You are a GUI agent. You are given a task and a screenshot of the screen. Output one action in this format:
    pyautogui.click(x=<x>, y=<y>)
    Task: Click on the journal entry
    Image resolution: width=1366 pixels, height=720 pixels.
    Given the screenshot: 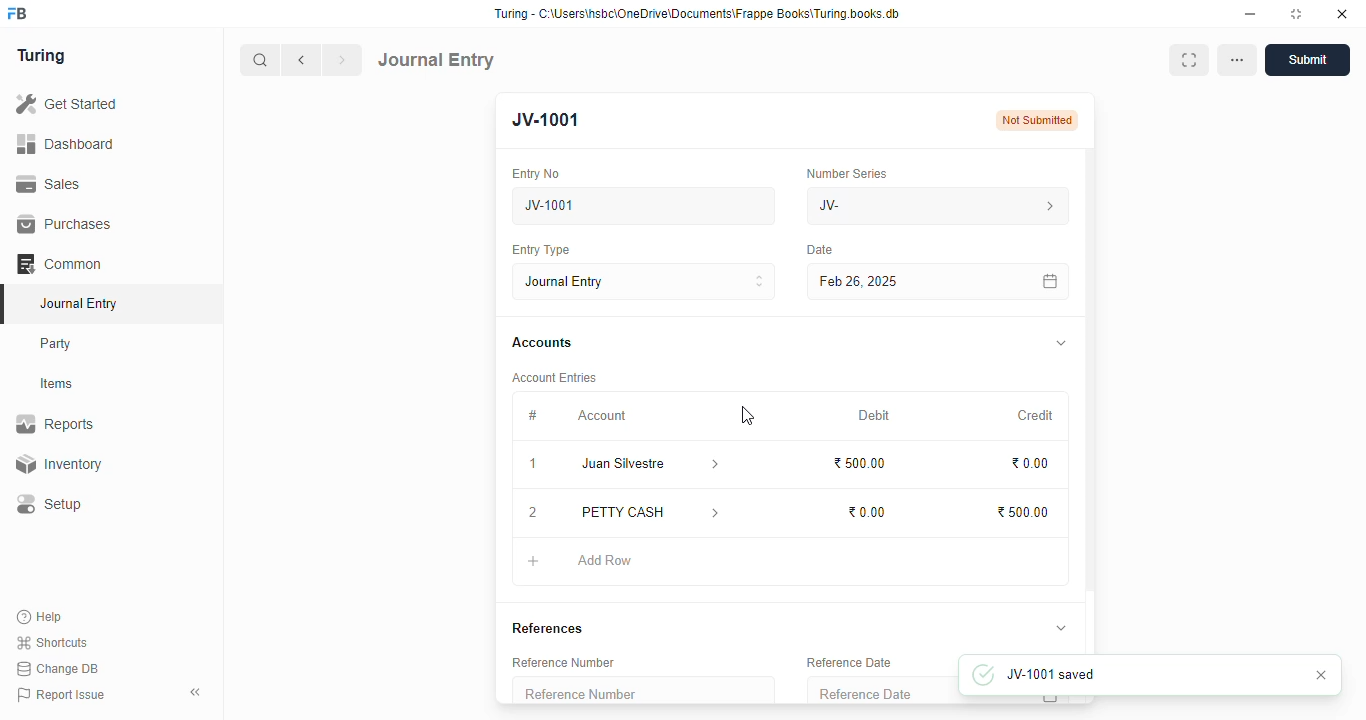 What is the action you would take?
    pyautogui.click(x=645, y=281)
    